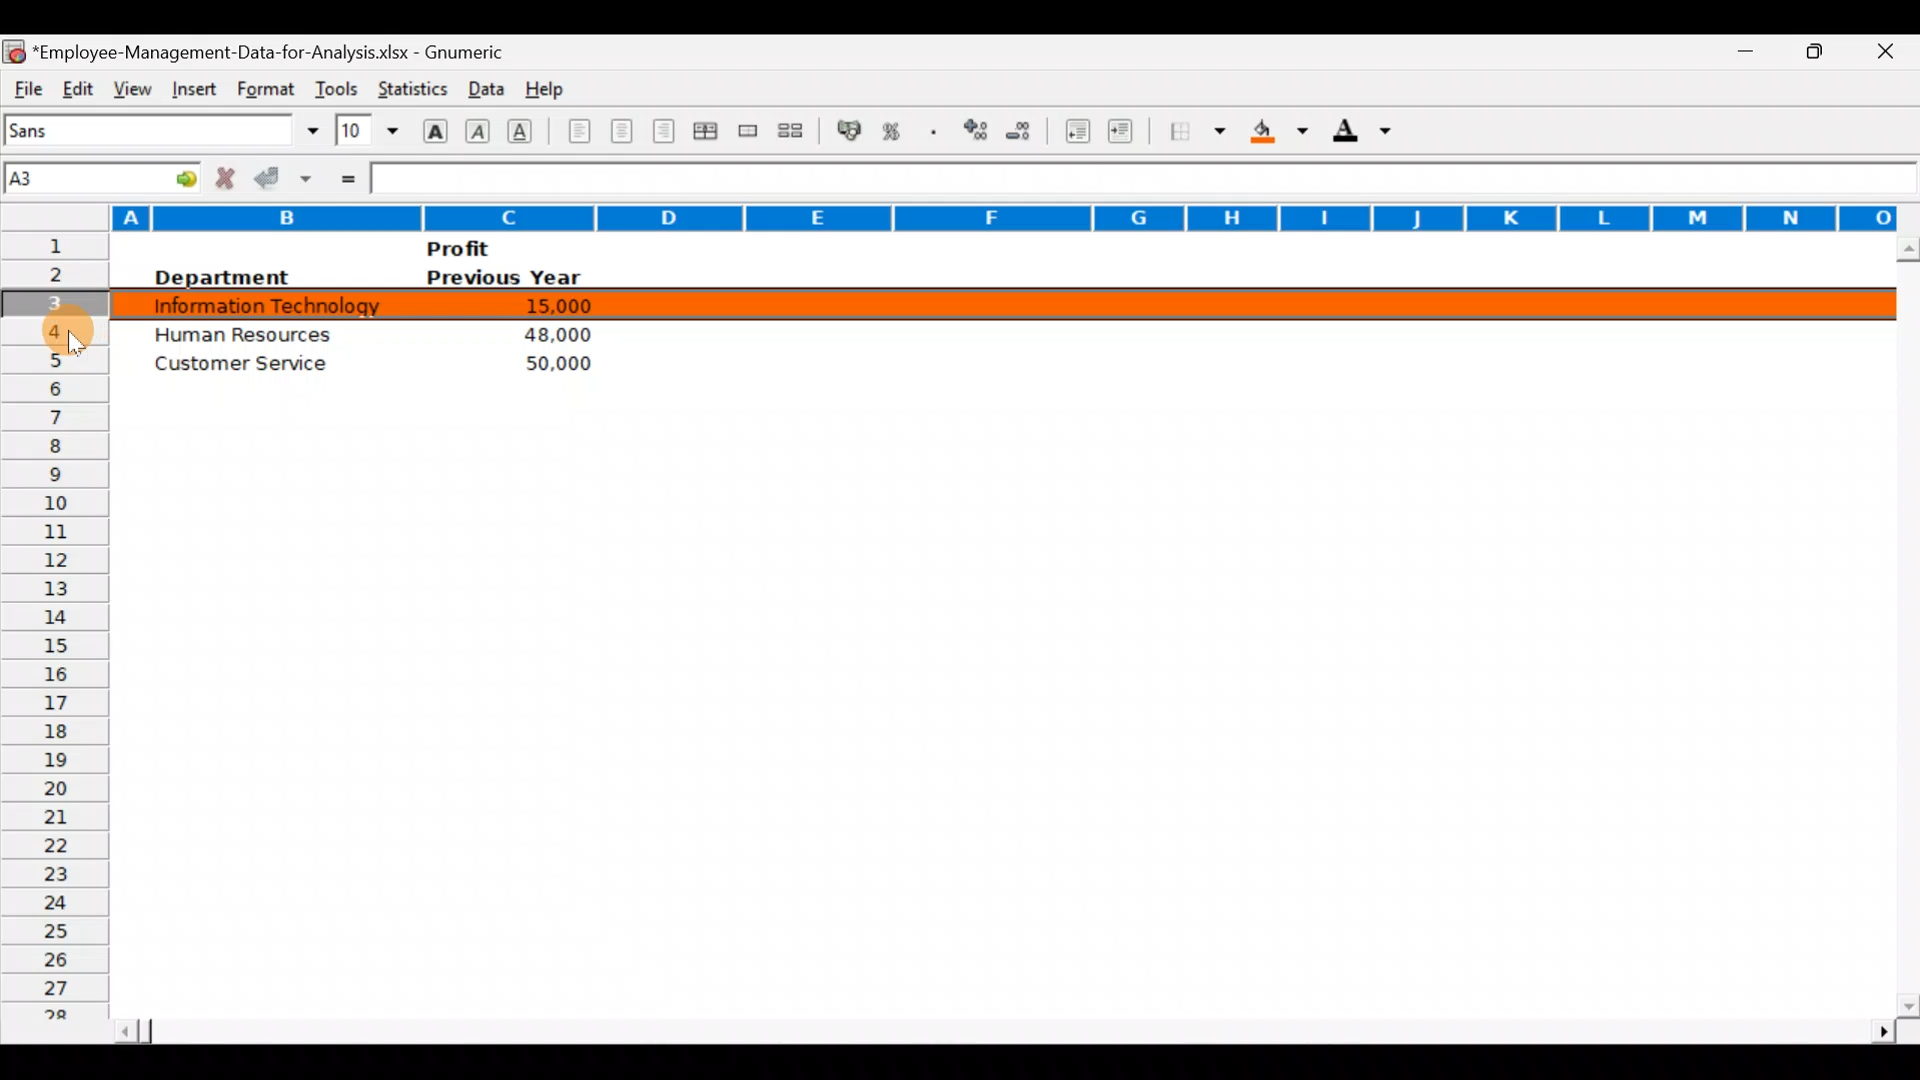 This screenshot has width=1920, height=1080. What do you see at coordinates (898, 131) in the screenshot?
I see `Format selection as percentage` at bounding box center [898, 131].